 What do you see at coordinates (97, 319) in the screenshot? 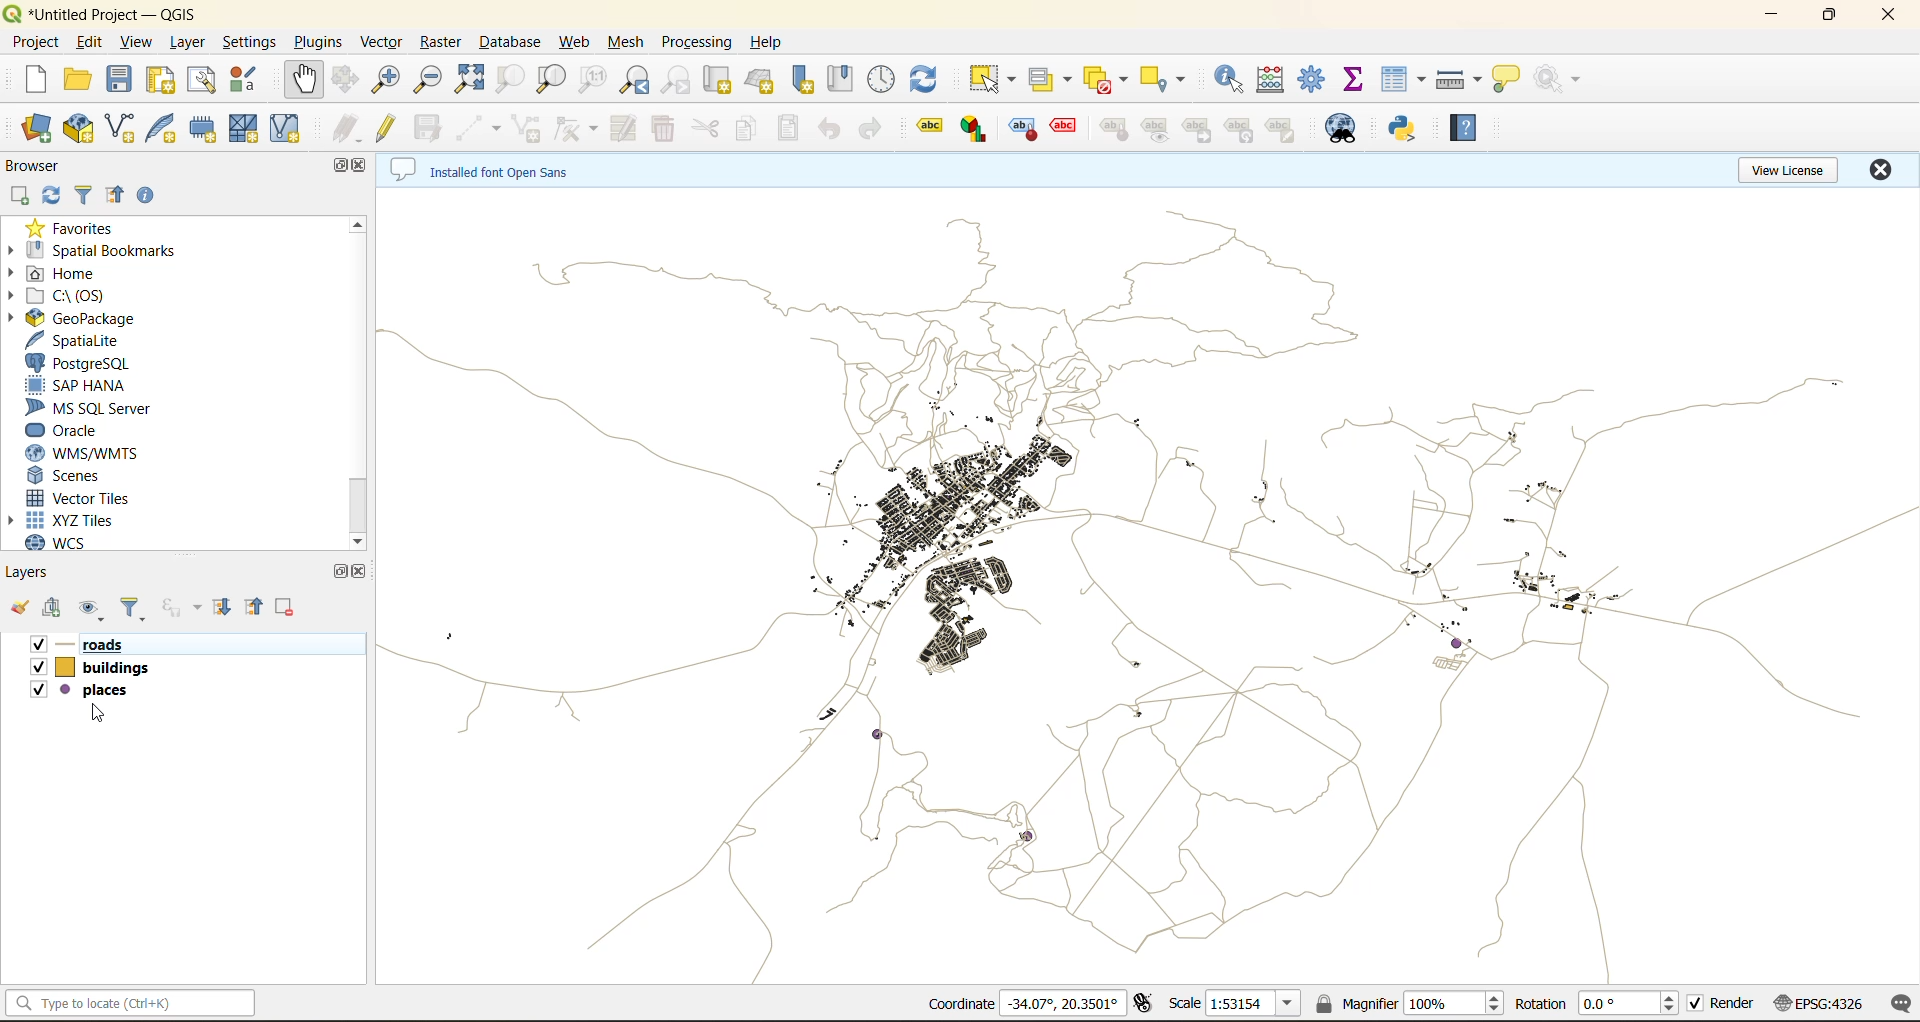
I see `geopackage` at bounding box center [97, 319].